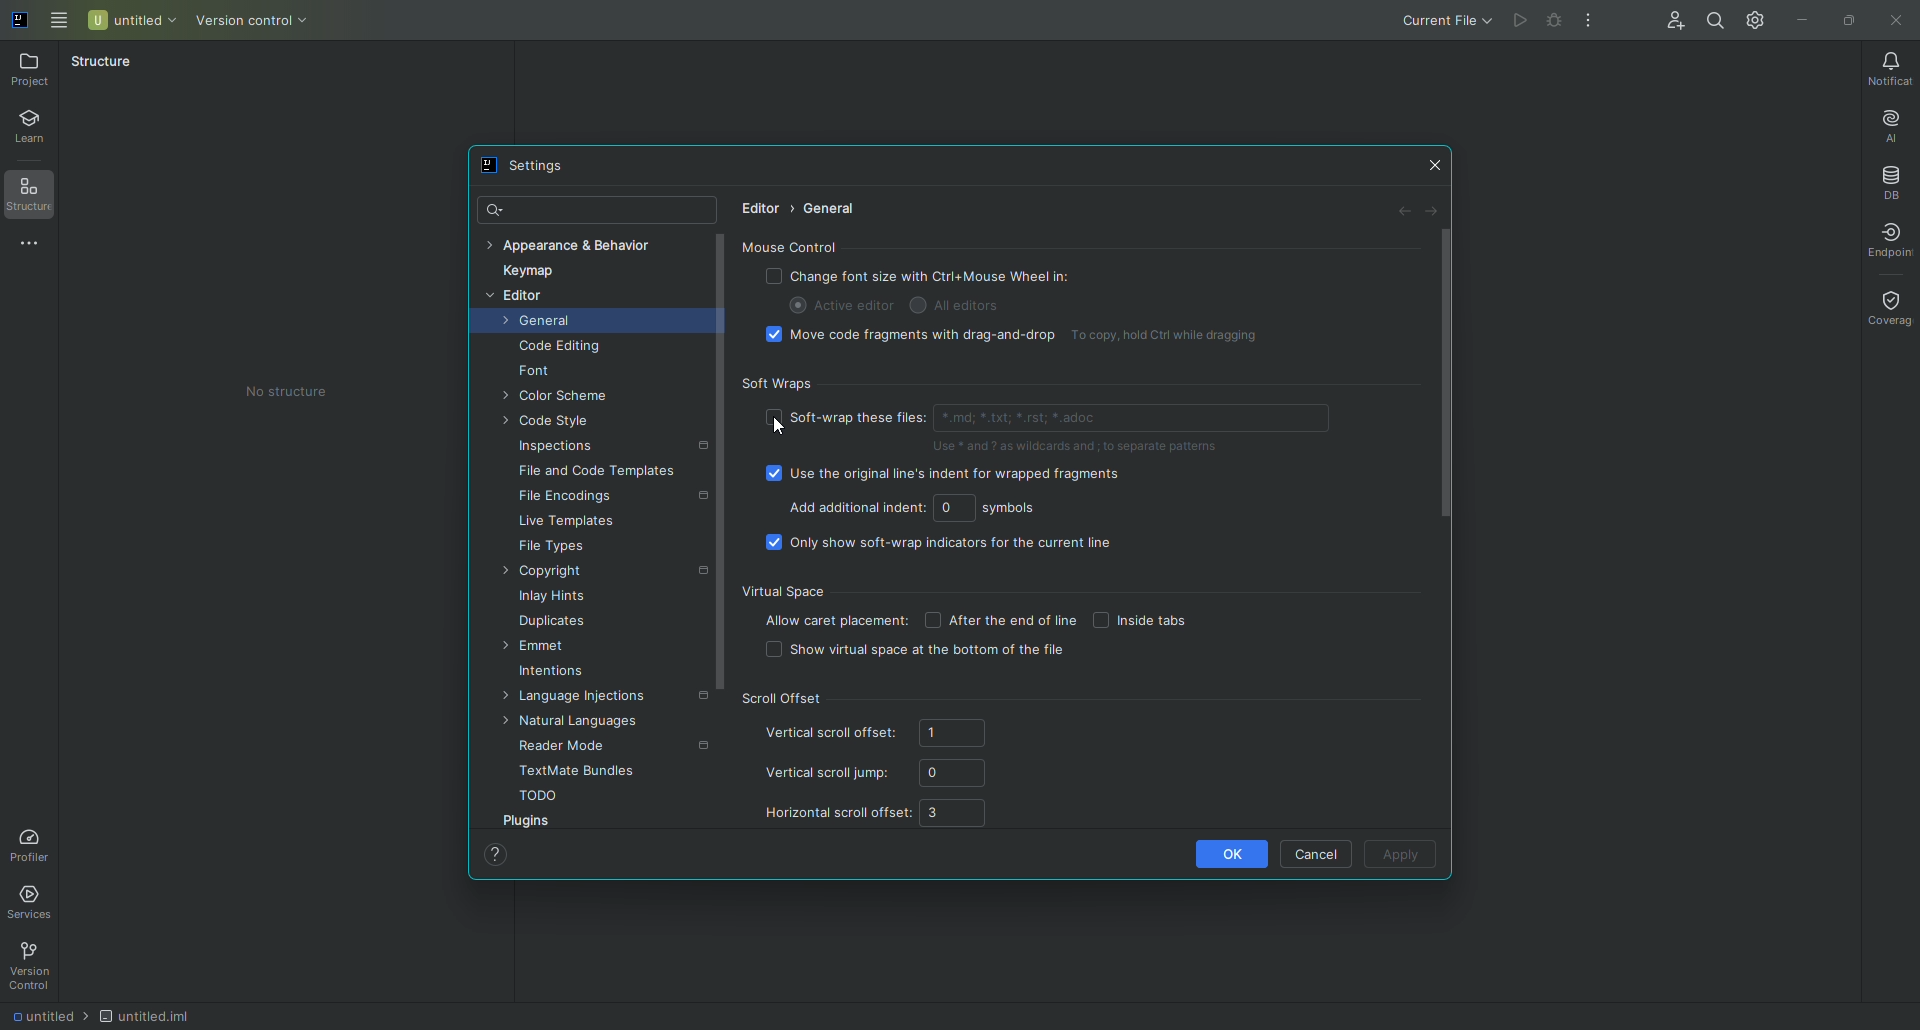 Image resolution: width=1920 pixels, height=1030 pixels. What do you see at coordinates (1806, 19) in the screenshot?
I see `Minimize` at bounding box center [1806, 19].